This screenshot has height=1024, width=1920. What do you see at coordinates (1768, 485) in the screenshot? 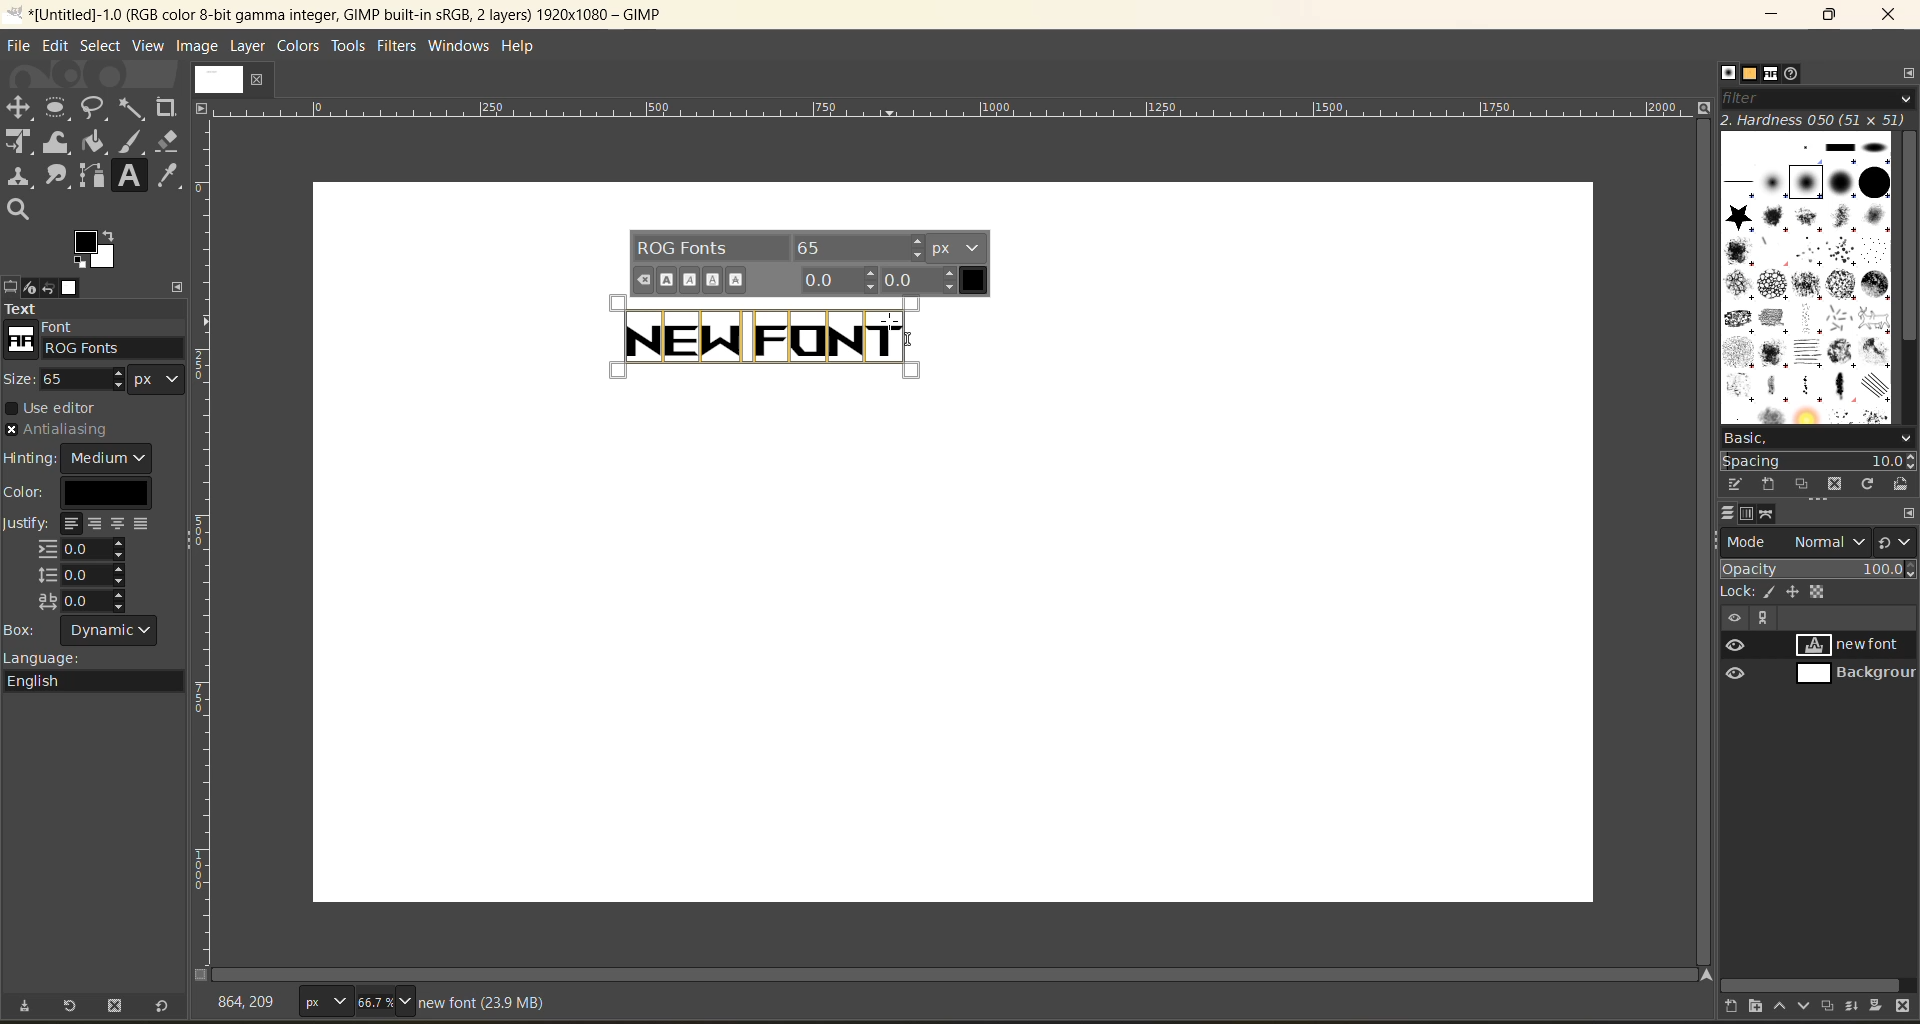
I see `create a new brush` at bounding box center [1768, 485].